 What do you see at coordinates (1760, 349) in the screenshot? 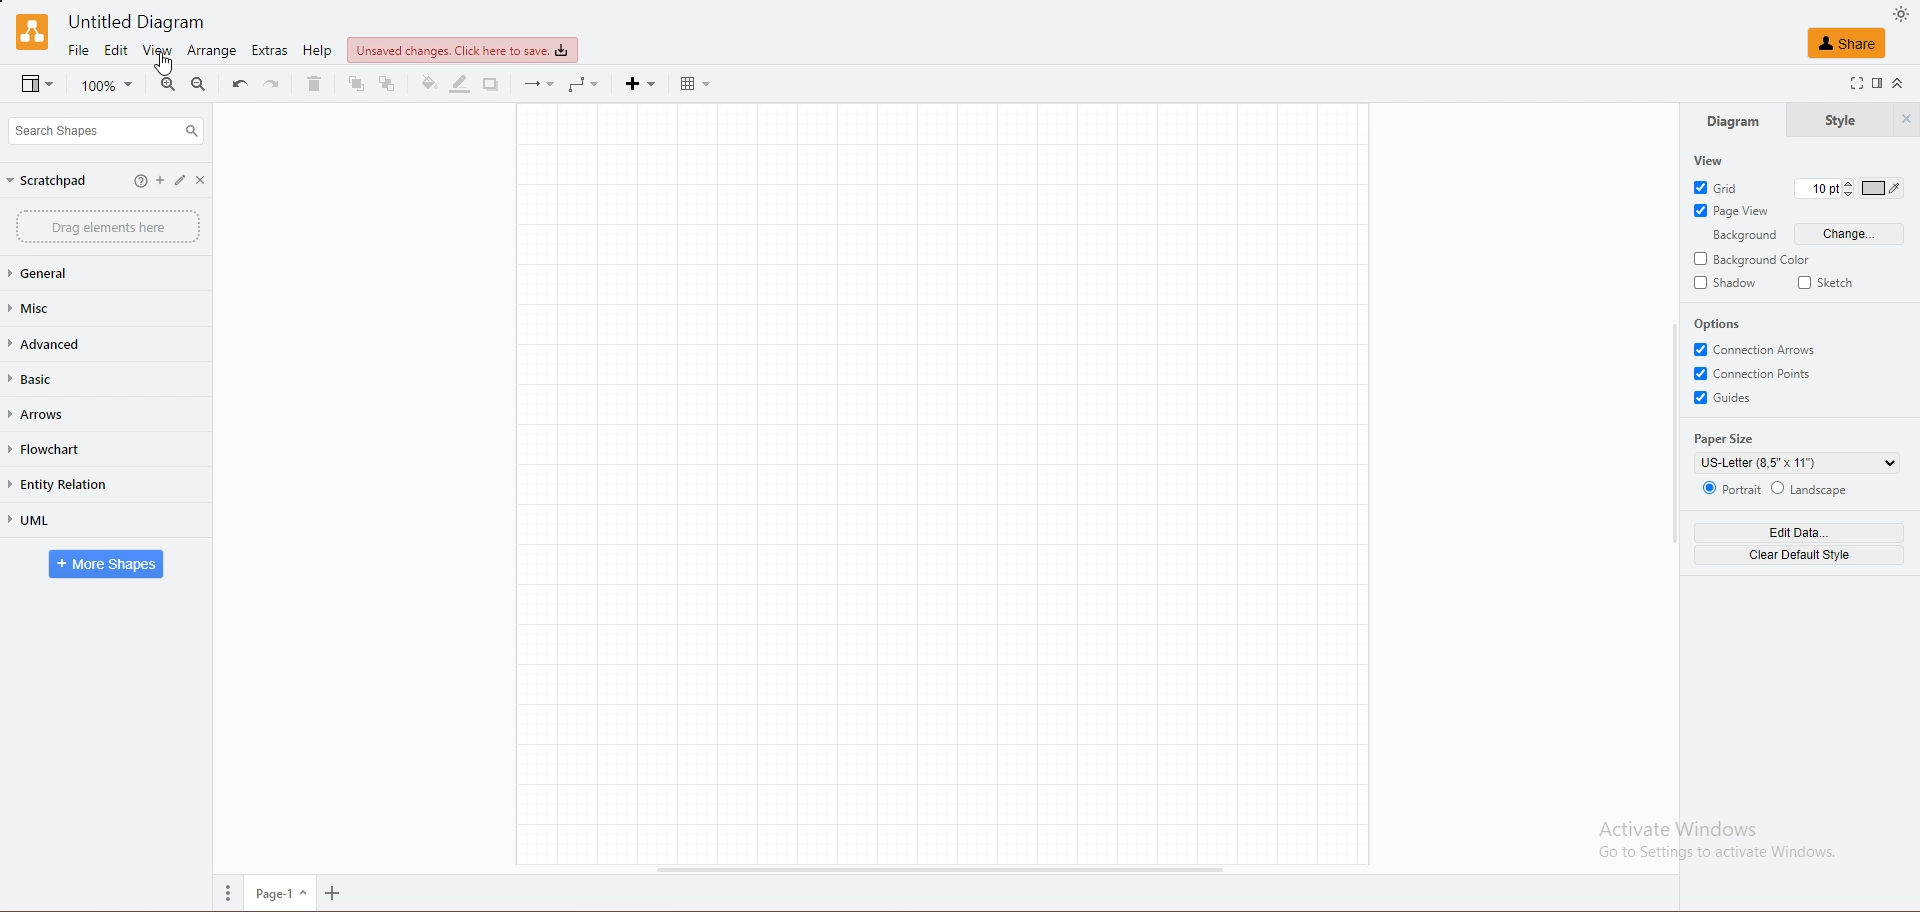
I see `connection arrows` at bounding box center [1760, 349].